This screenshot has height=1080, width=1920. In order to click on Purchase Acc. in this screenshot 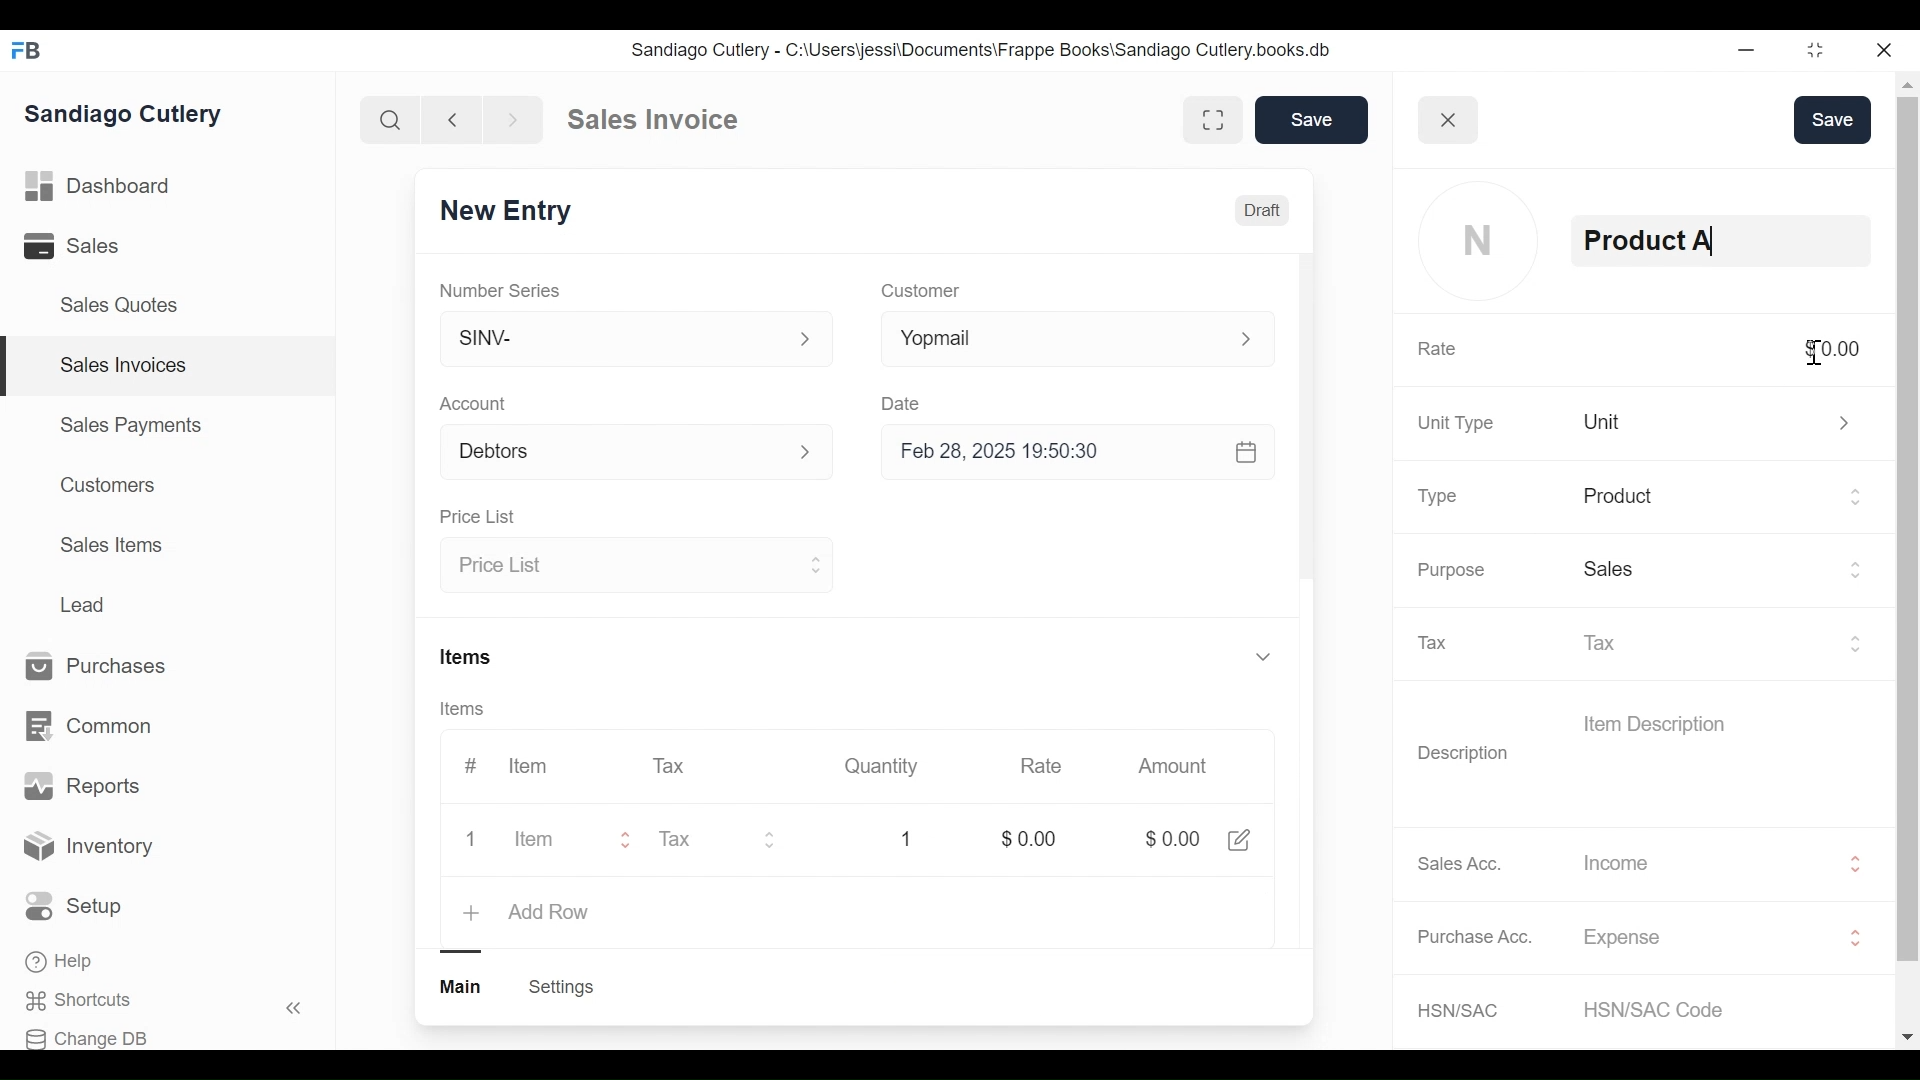, I will do `click(1476, 936)`.